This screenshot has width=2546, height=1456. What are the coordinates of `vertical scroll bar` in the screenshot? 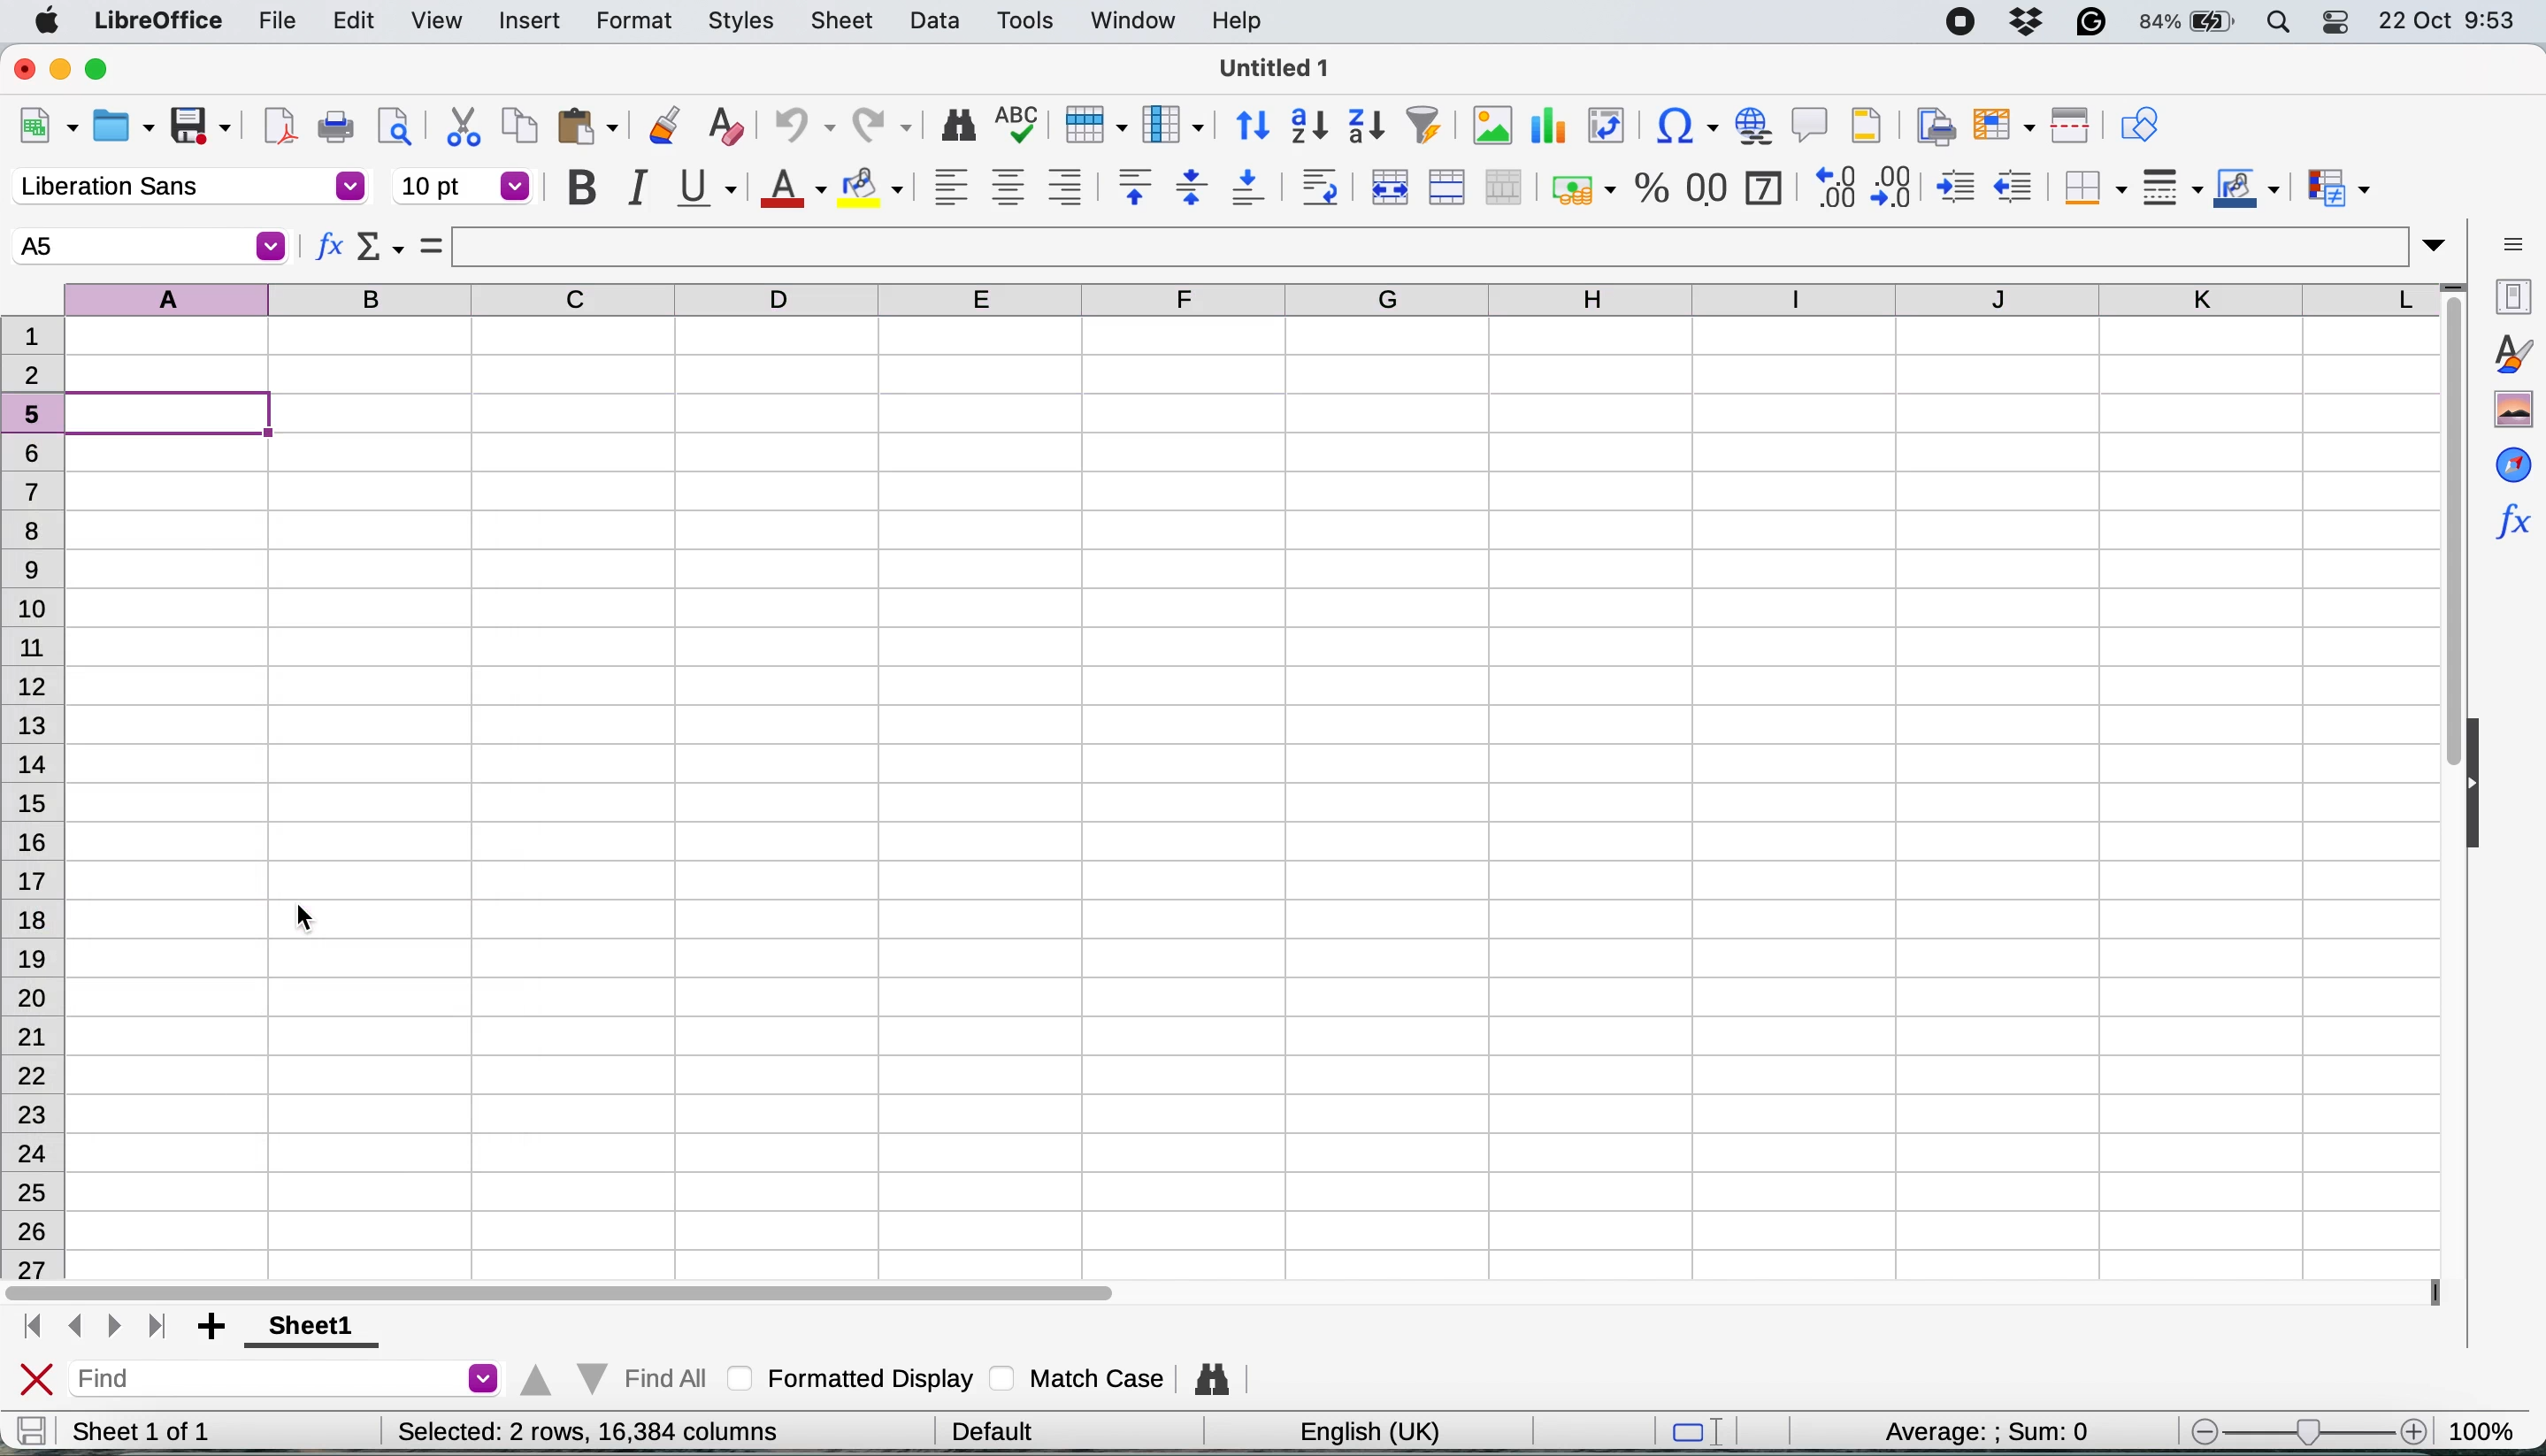 It's located at (2437, 546).